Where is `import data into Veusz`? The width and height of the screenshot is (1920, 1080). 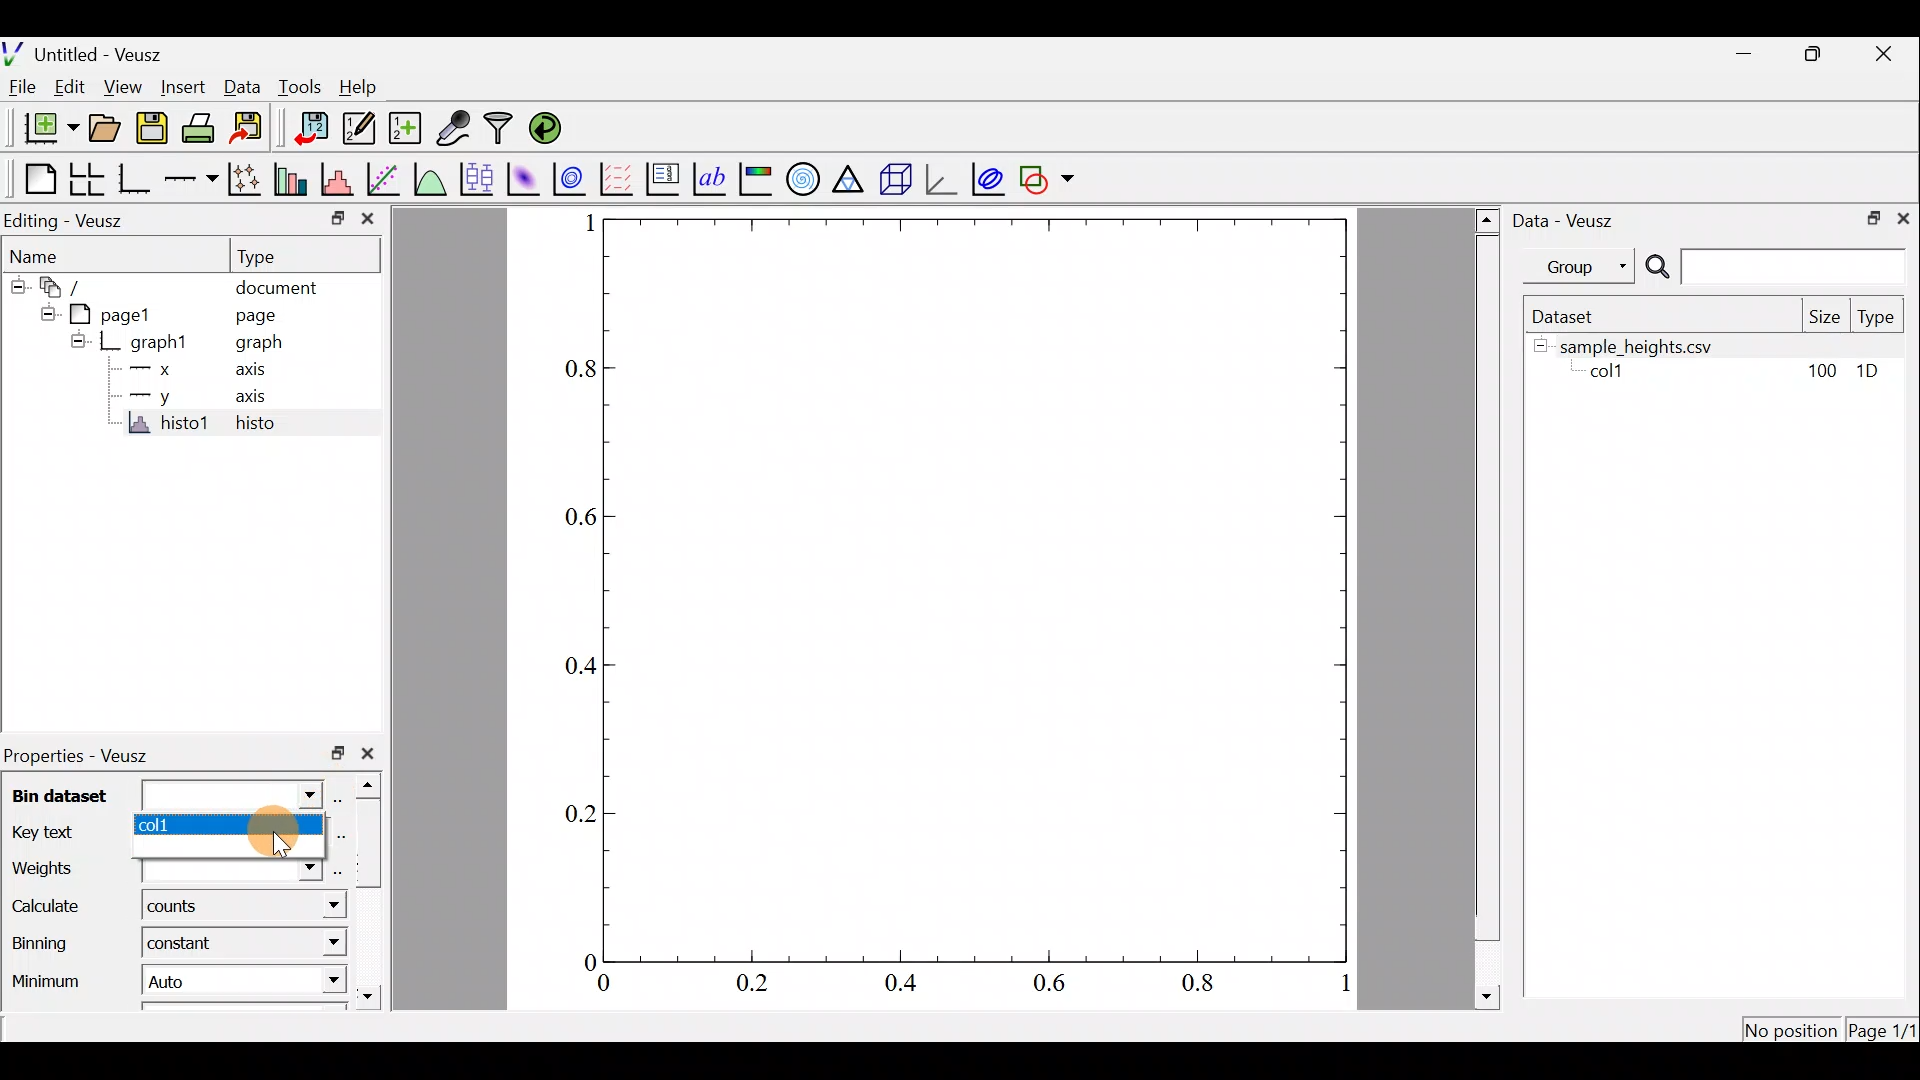
import data into Veusz is located at coordinates (308, 127).